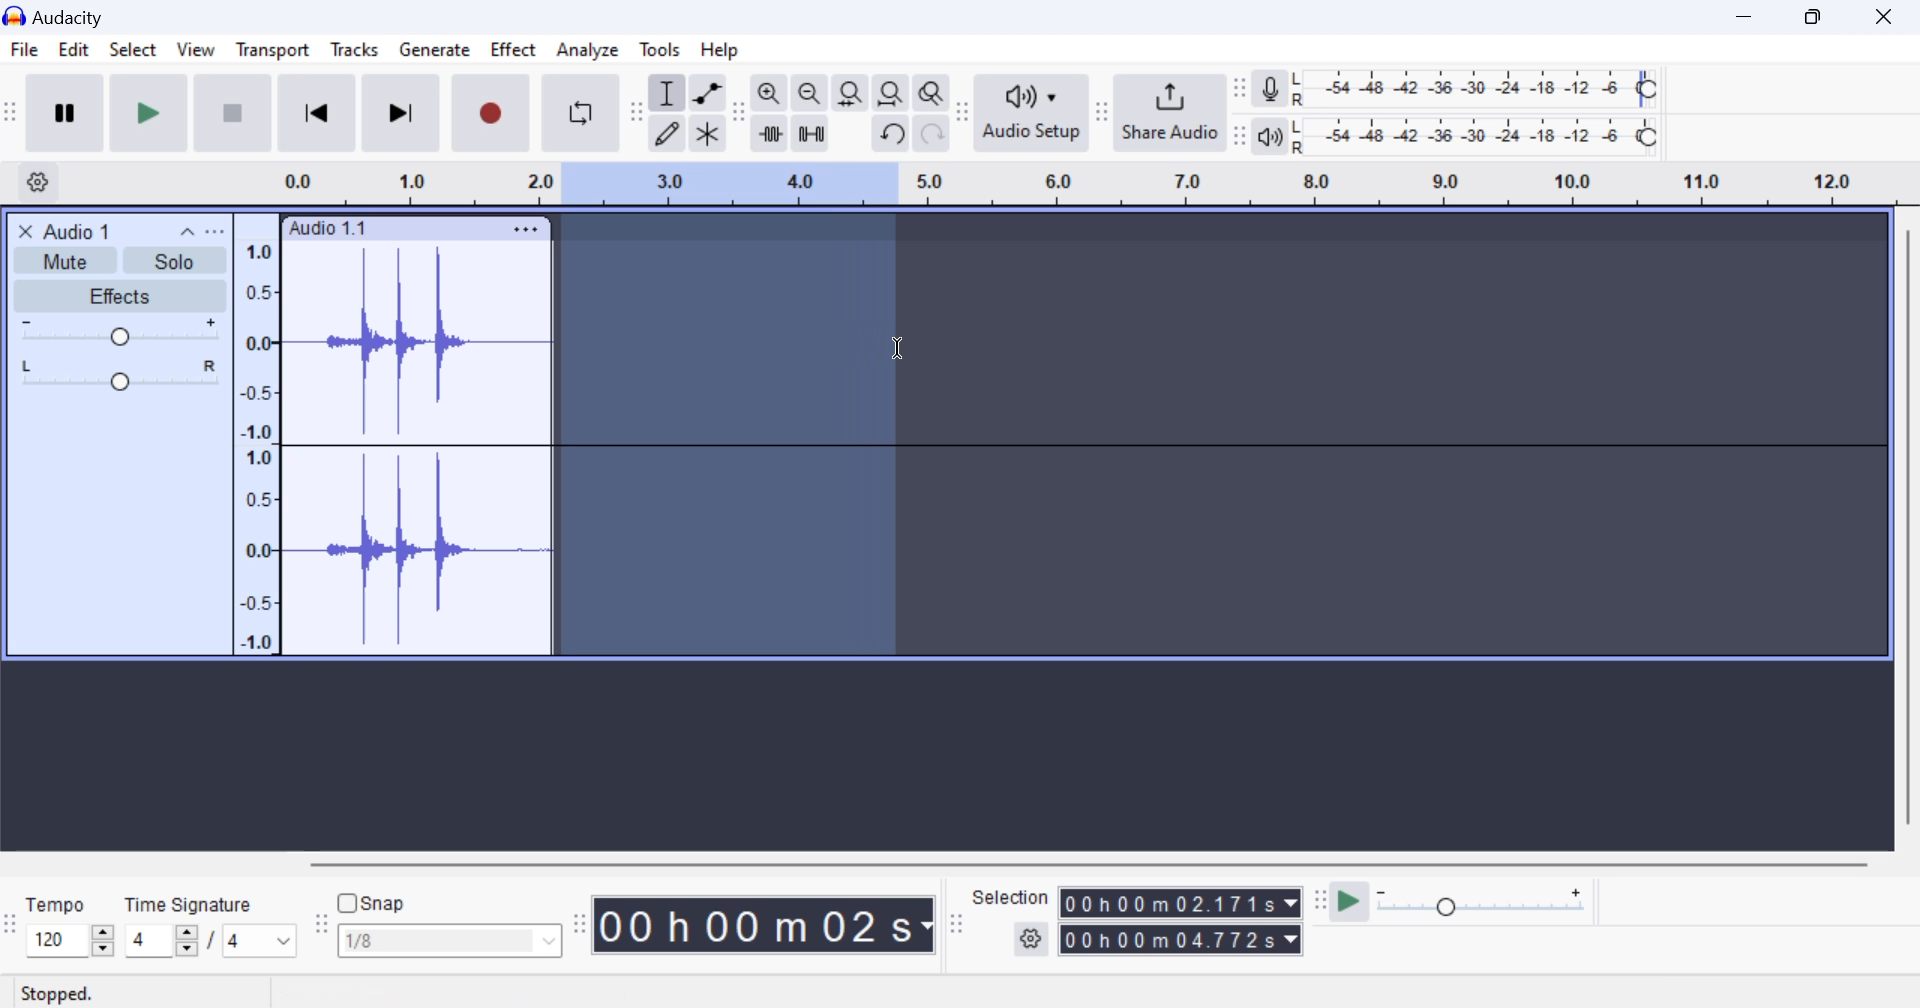 The image size is (1920, 1008). What do you see at coordinates (708, 135) in the screenshot?
I see `multi tool` at bounding box center [708, 135].